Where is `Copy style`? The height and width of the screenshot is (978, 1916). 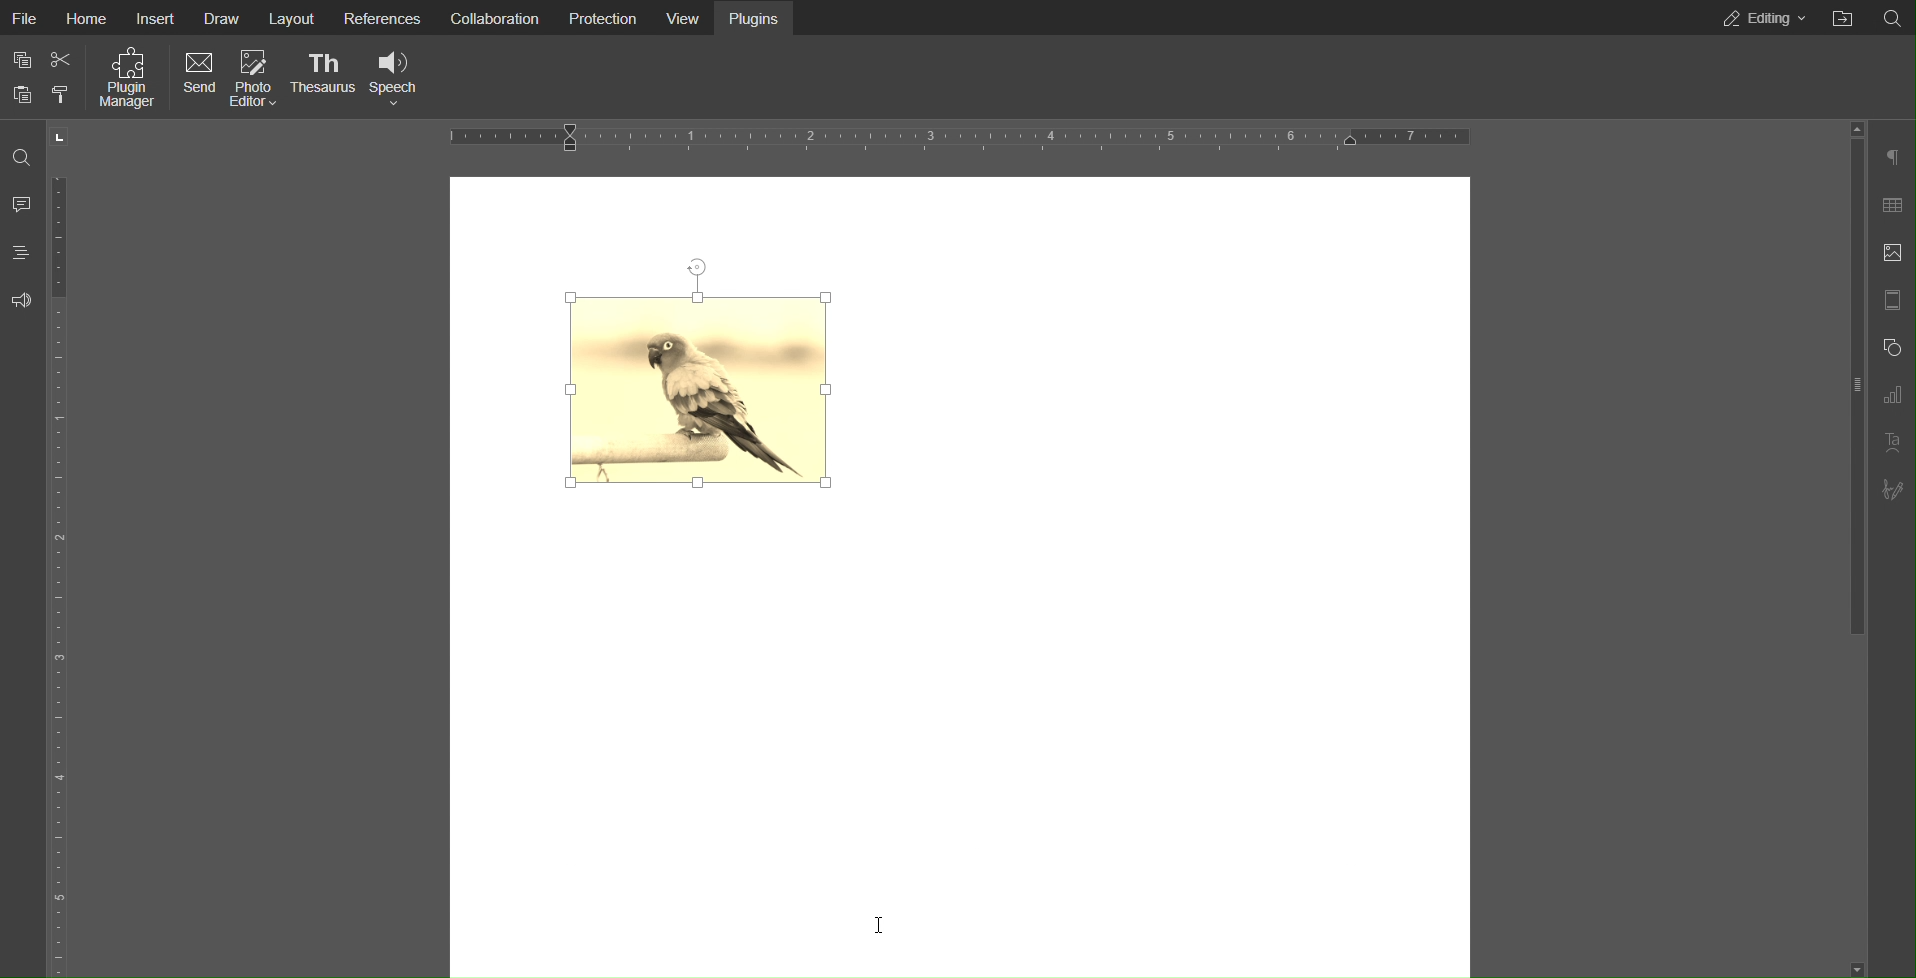 Copy style is located at coordinates (59, 91).